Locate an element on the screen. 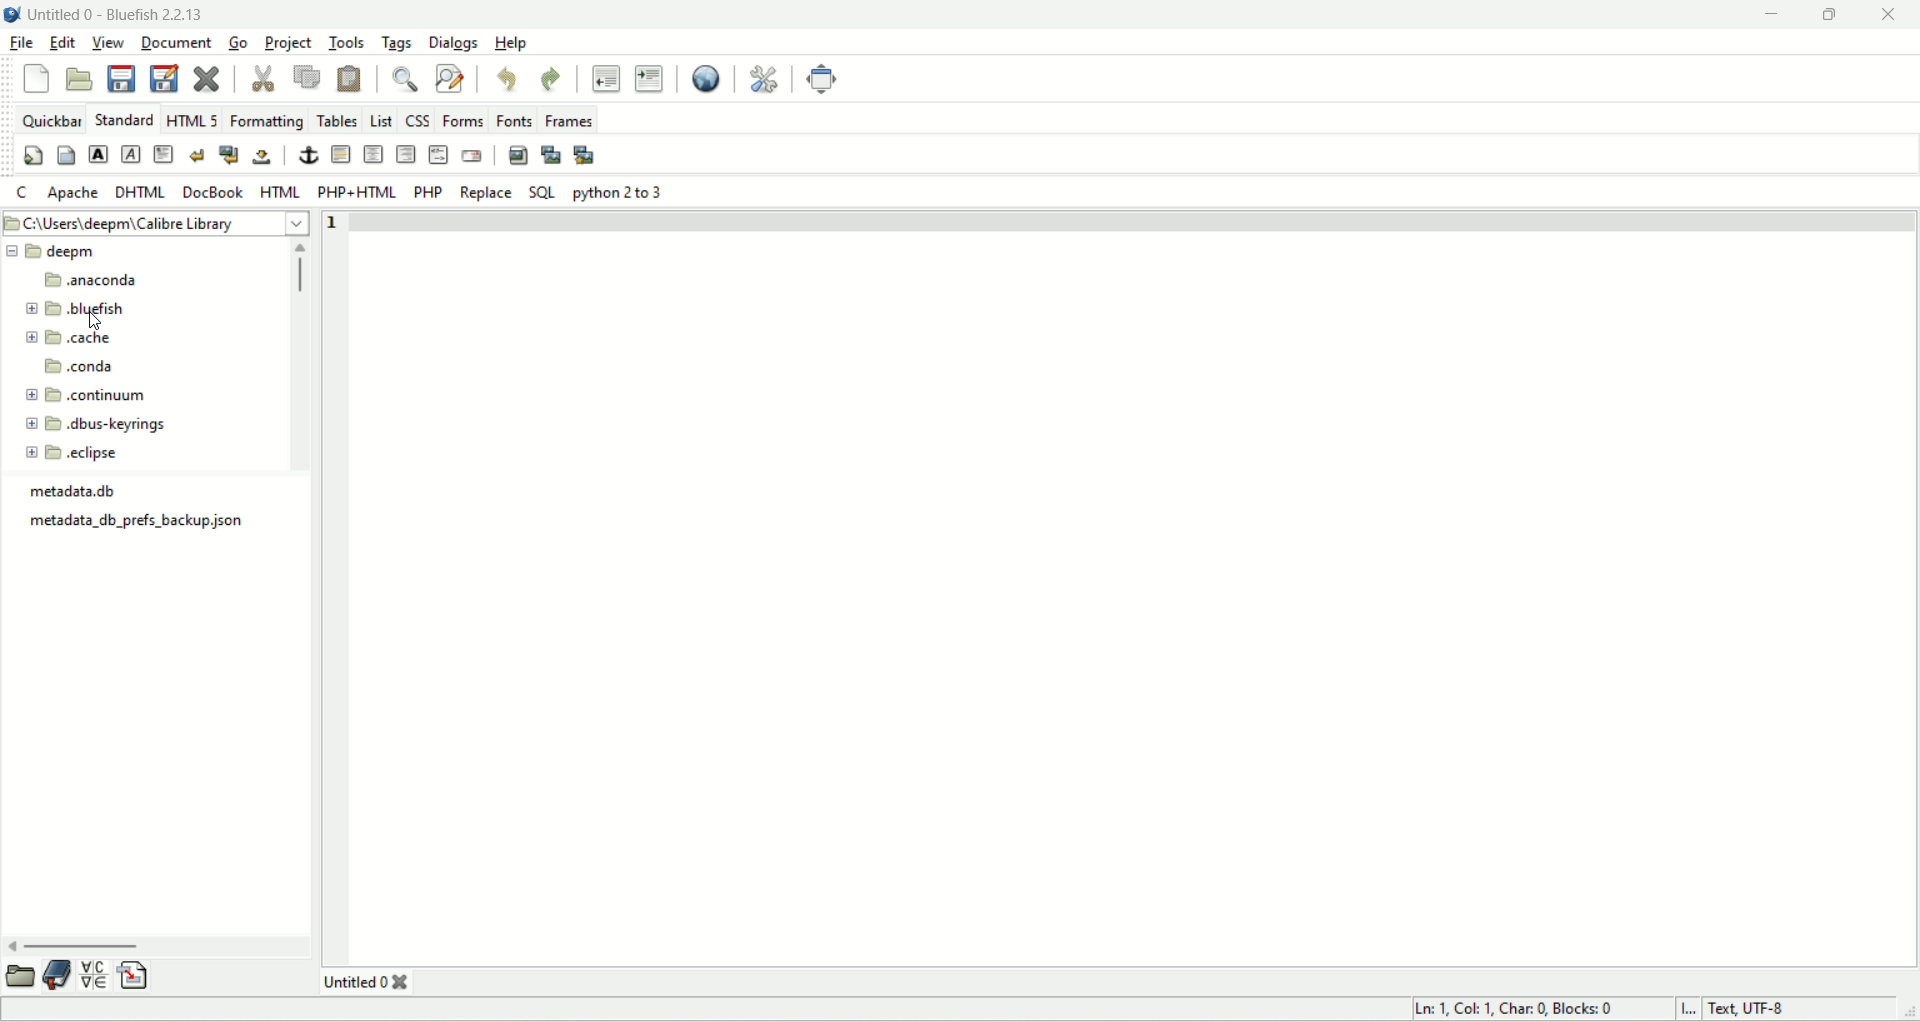  I is located at coordinates (1690, 1010).